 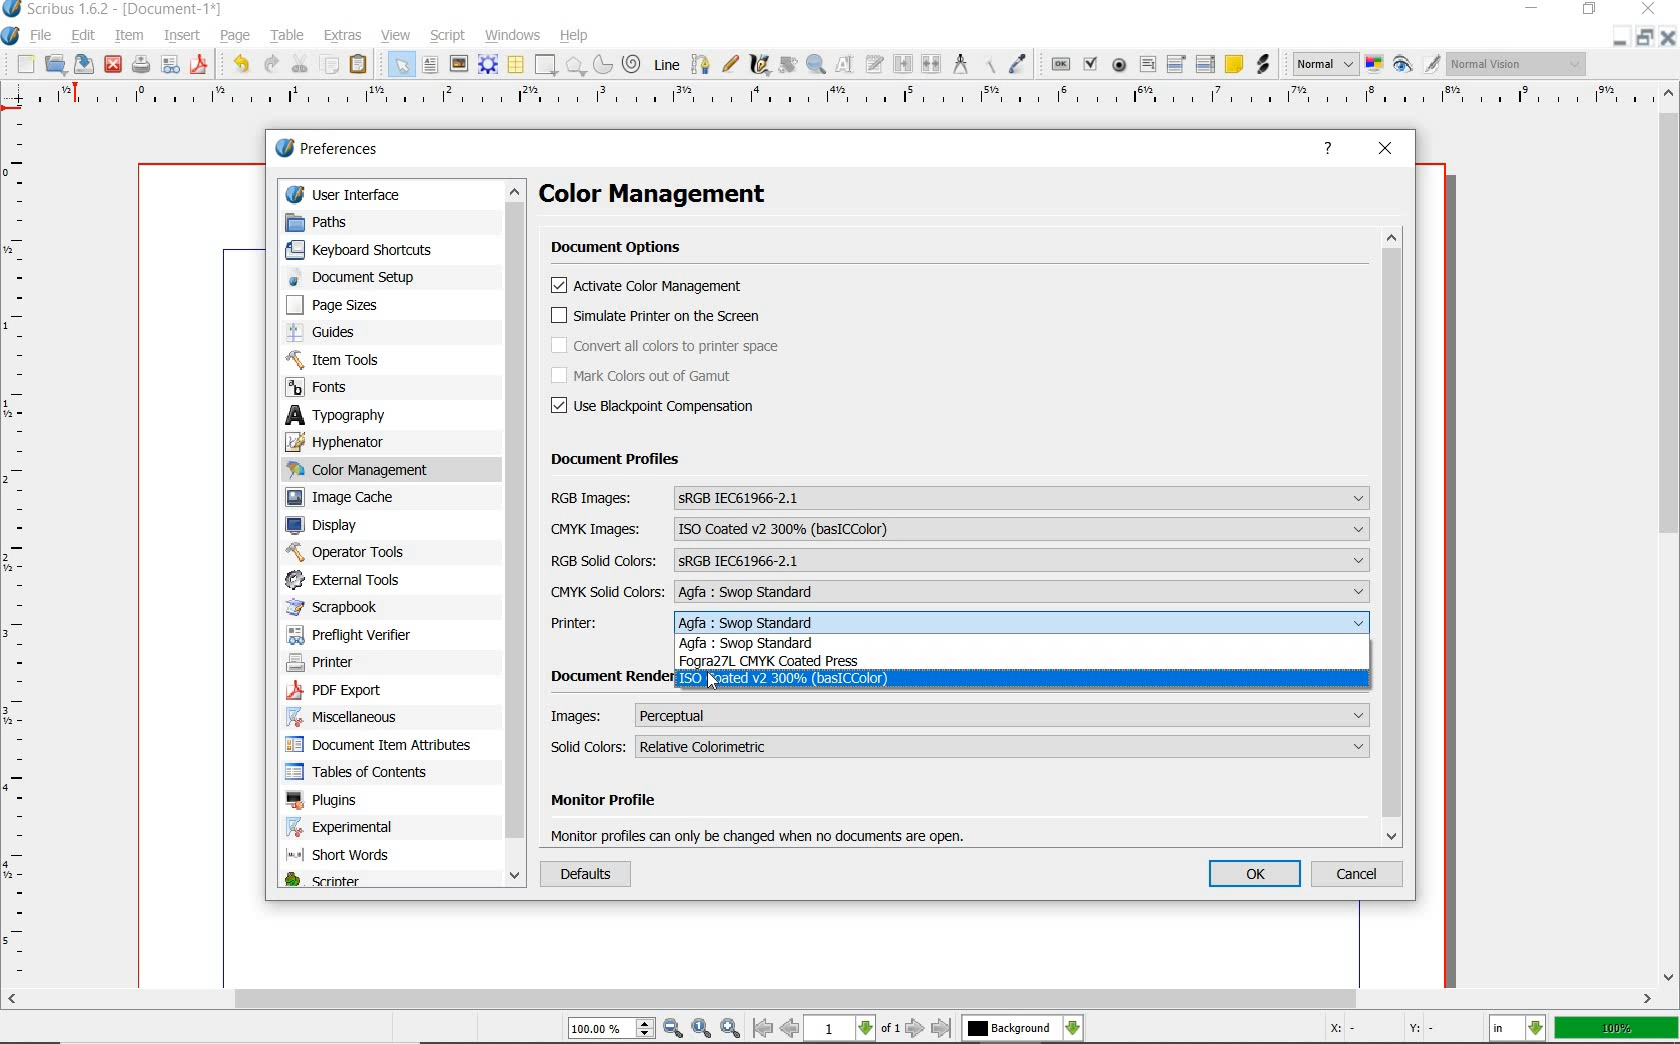 What do you see at coordinates (374, 719) in the screenshot?
I see `miscellaneous` at bounding box center [374, 719].